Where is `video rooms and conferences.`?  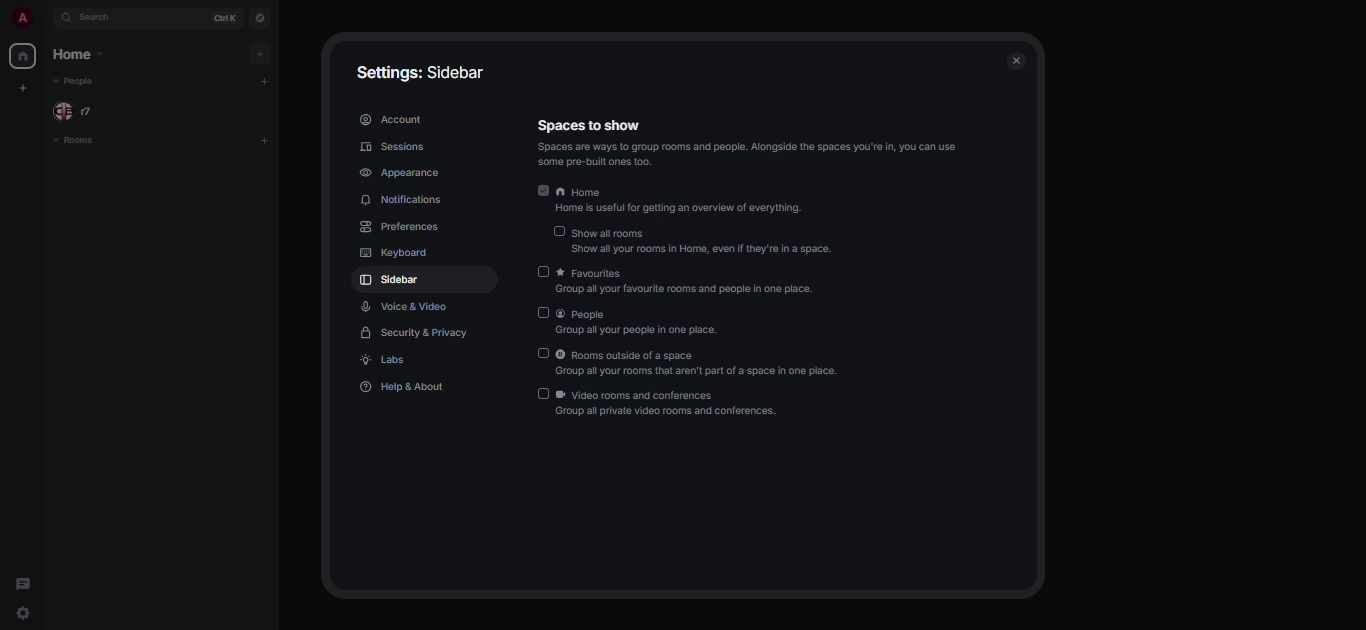
video rooms and conferences. is located at coordinates (668, 395).